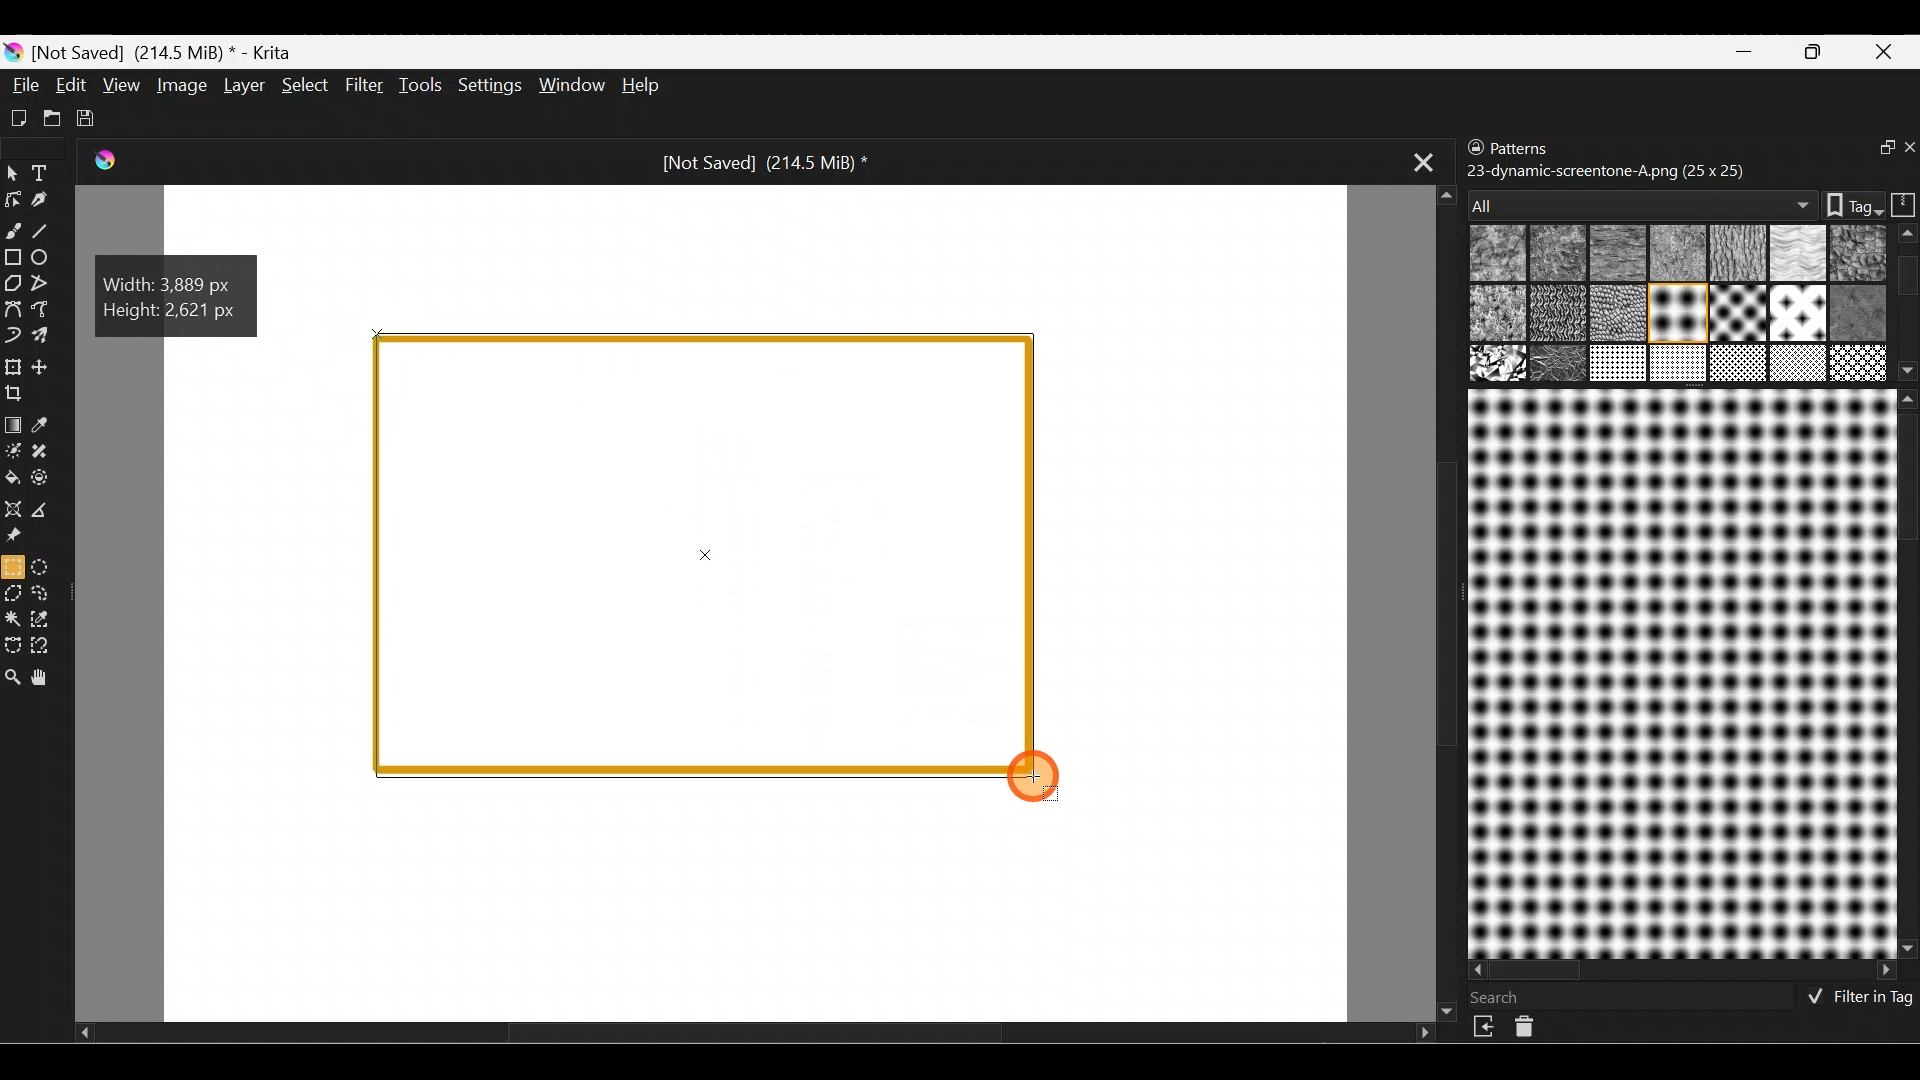 Image resolution: width=1920 pixels, height=1080 pixels. I want to click on 12 drawed_vertical.png, so click(1798, 312).